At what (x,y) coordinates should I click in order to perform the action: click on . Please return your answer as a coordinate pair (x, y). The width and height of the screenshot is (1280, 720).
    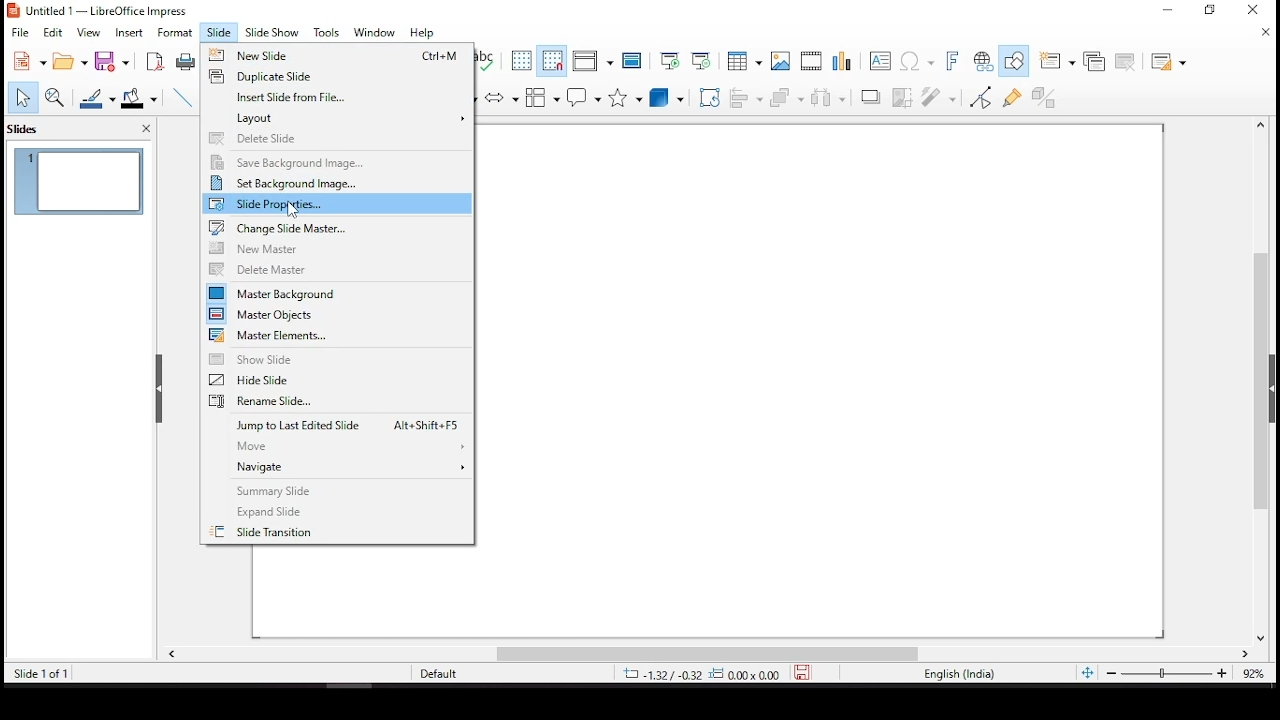
    Looking at the image, I should click on (779, 63).